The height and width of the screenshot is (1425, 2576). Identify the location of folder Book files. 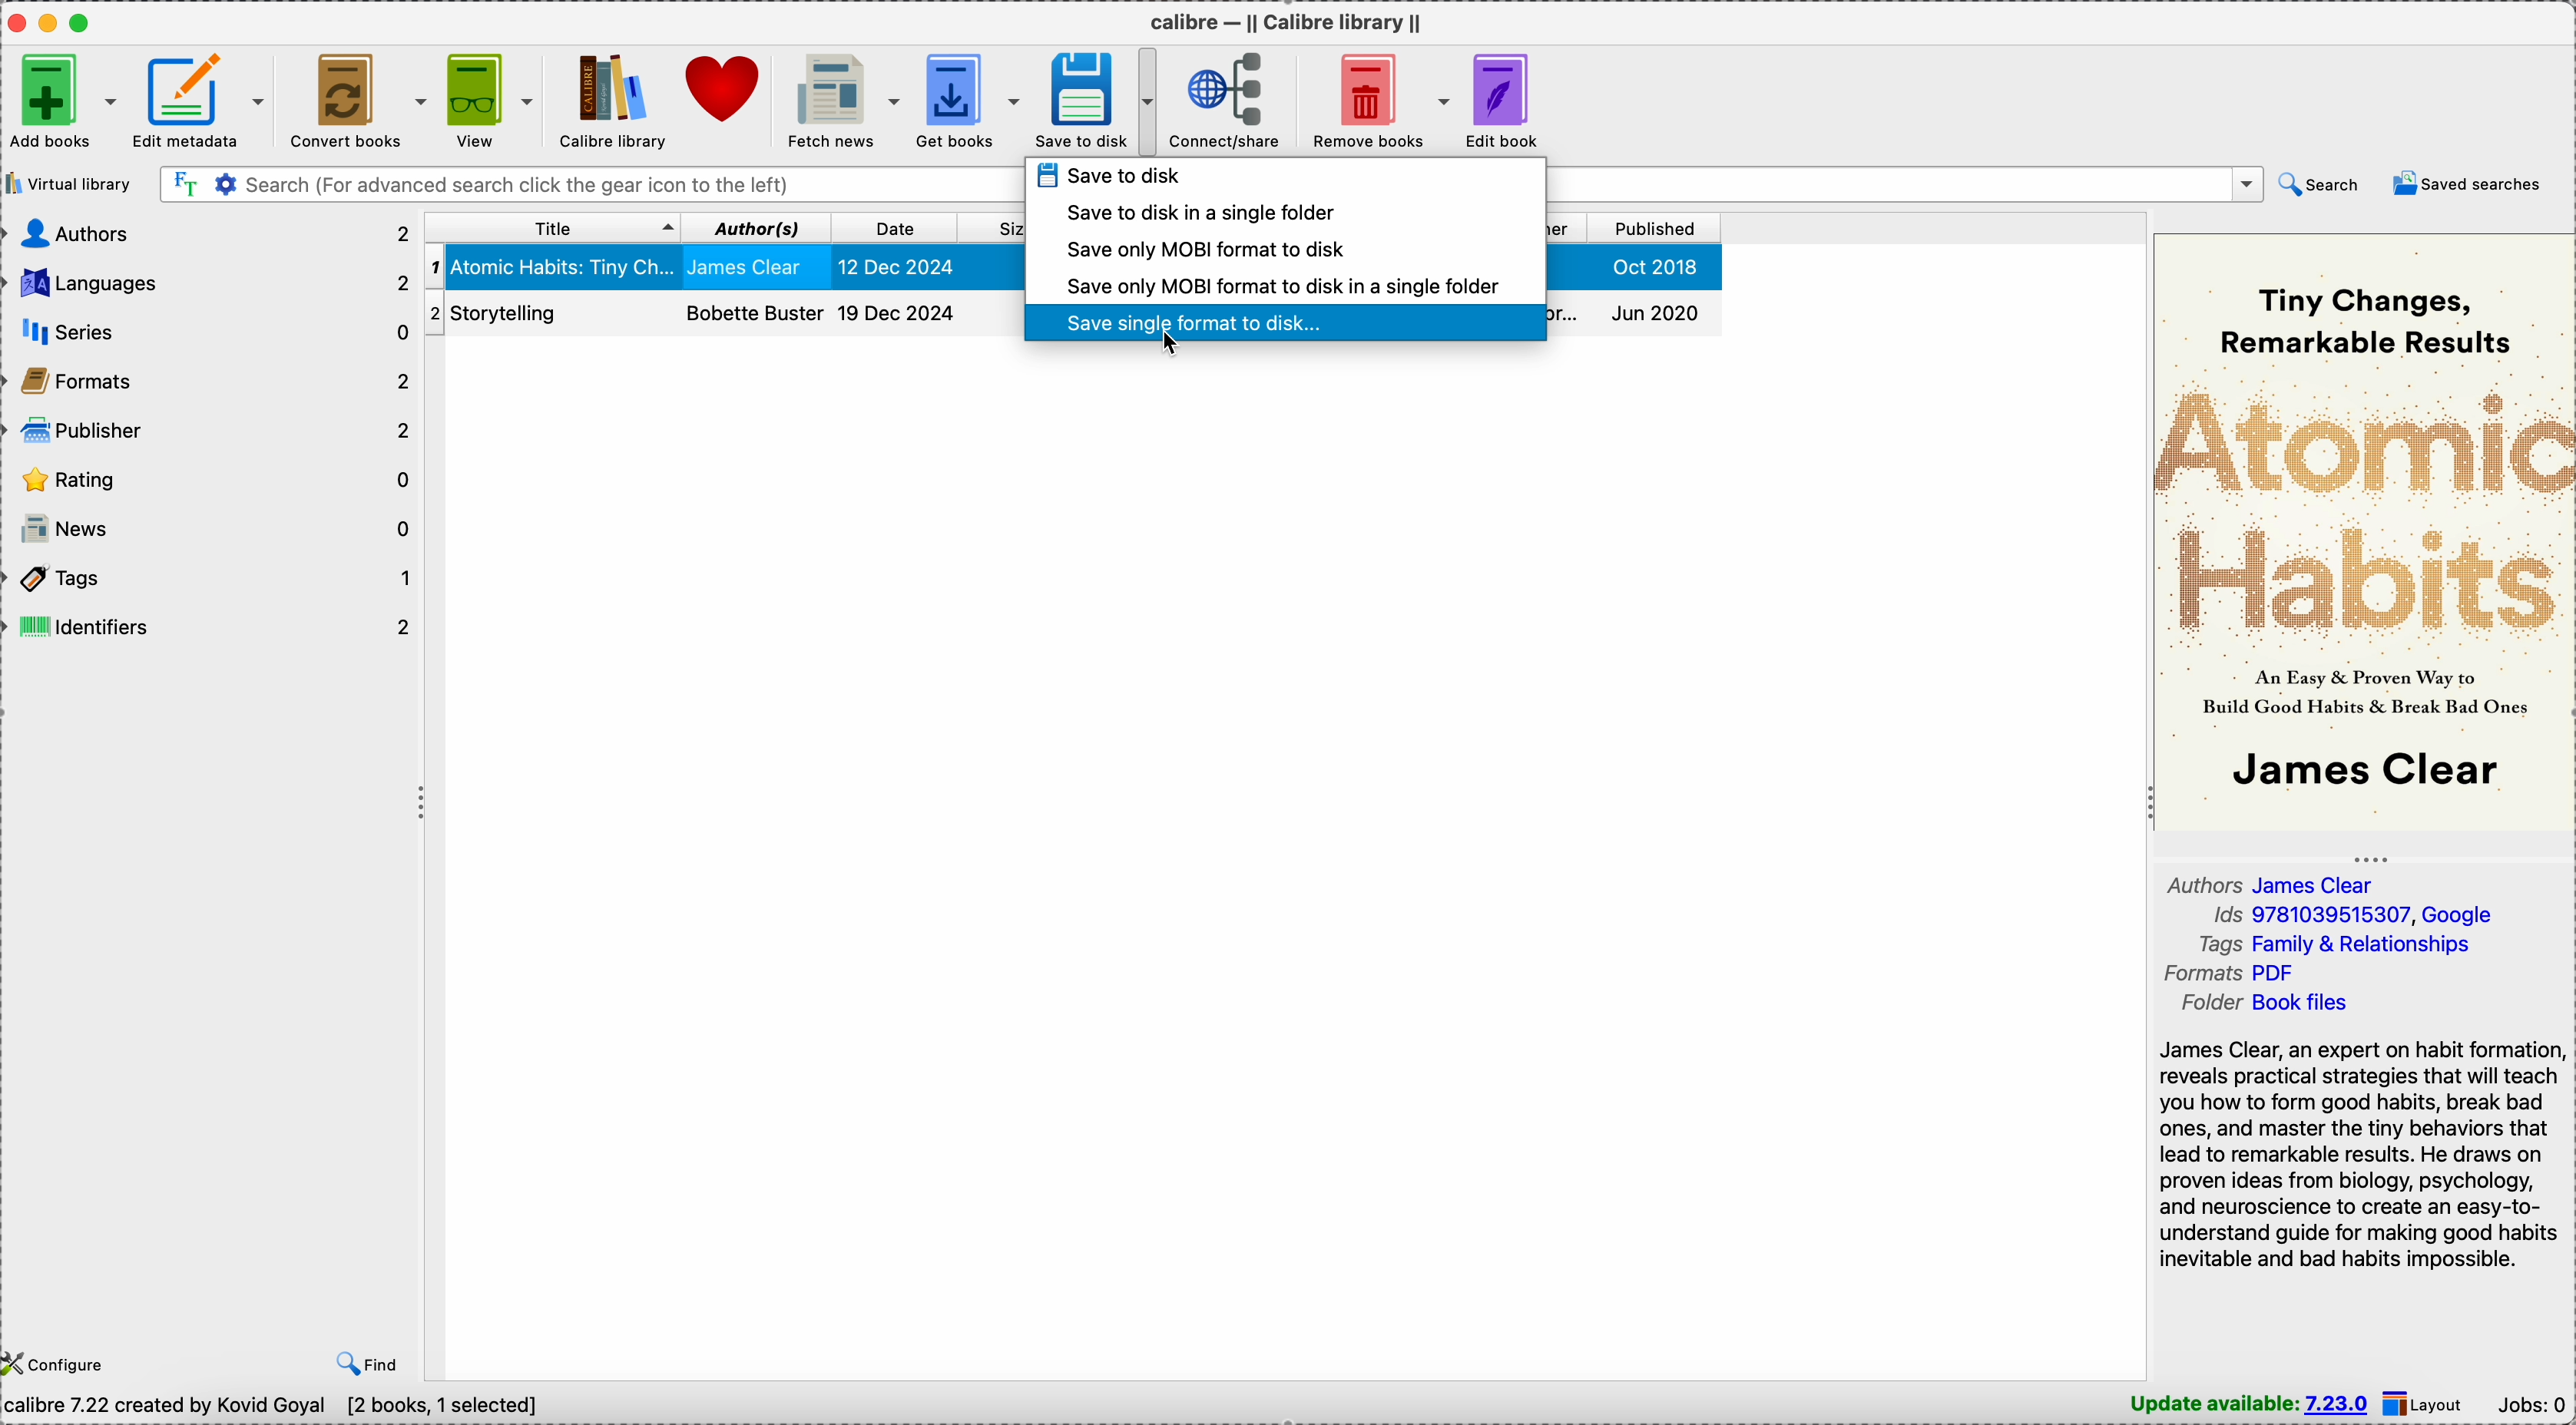
(2267, 1003).